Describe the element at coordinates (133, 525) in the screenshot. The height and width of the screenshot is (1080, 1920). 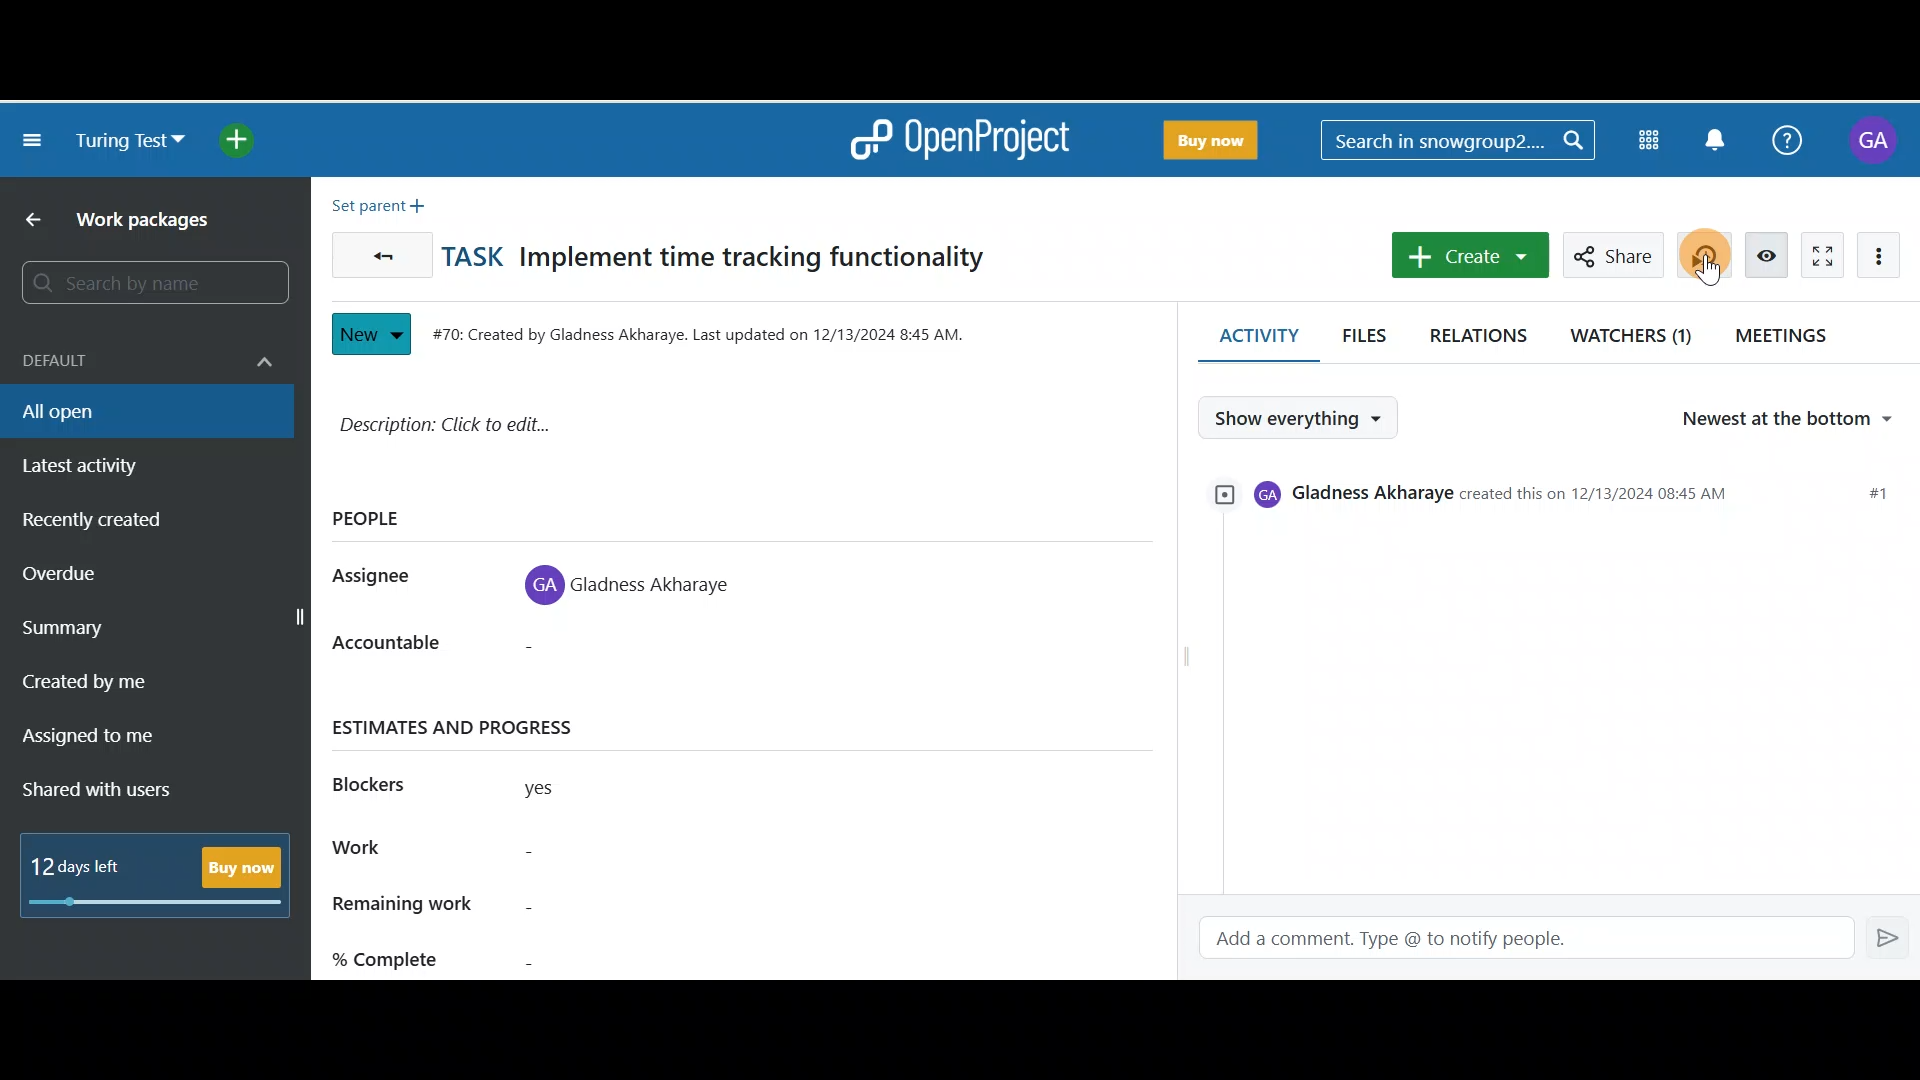
I see `Recently created` at that location.